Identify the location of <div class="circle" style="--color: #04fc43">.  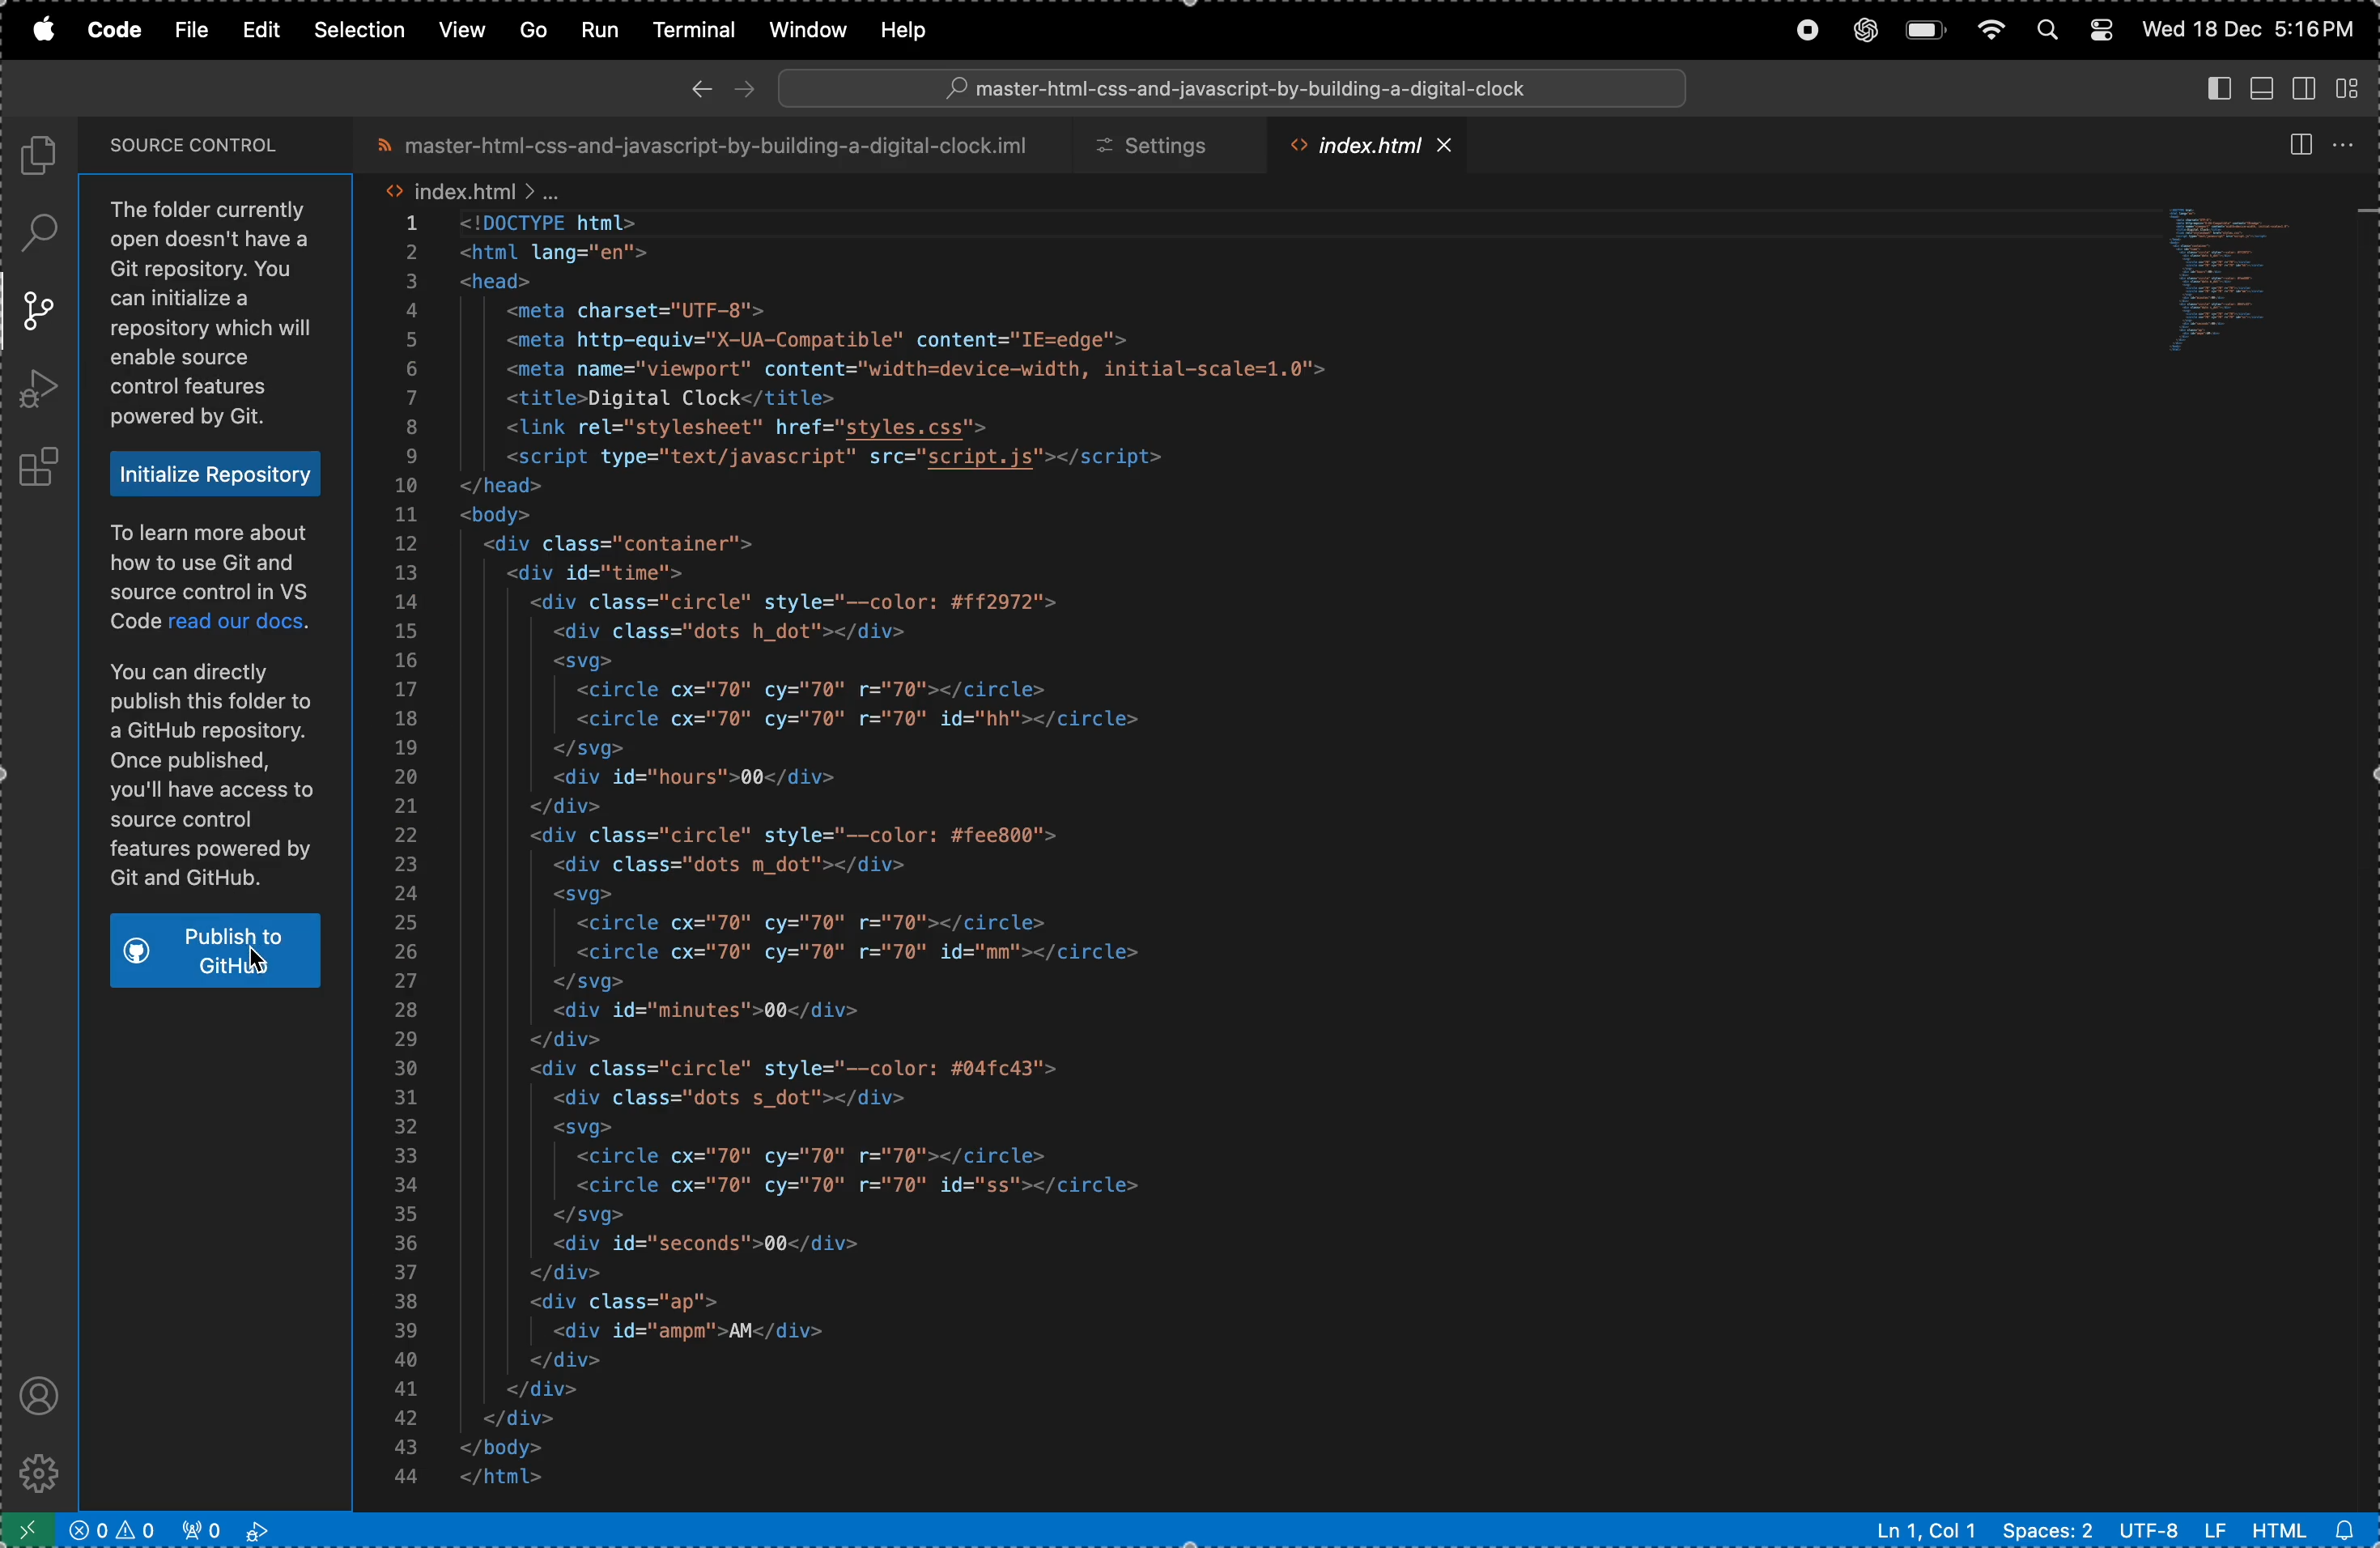
(801, 1069).